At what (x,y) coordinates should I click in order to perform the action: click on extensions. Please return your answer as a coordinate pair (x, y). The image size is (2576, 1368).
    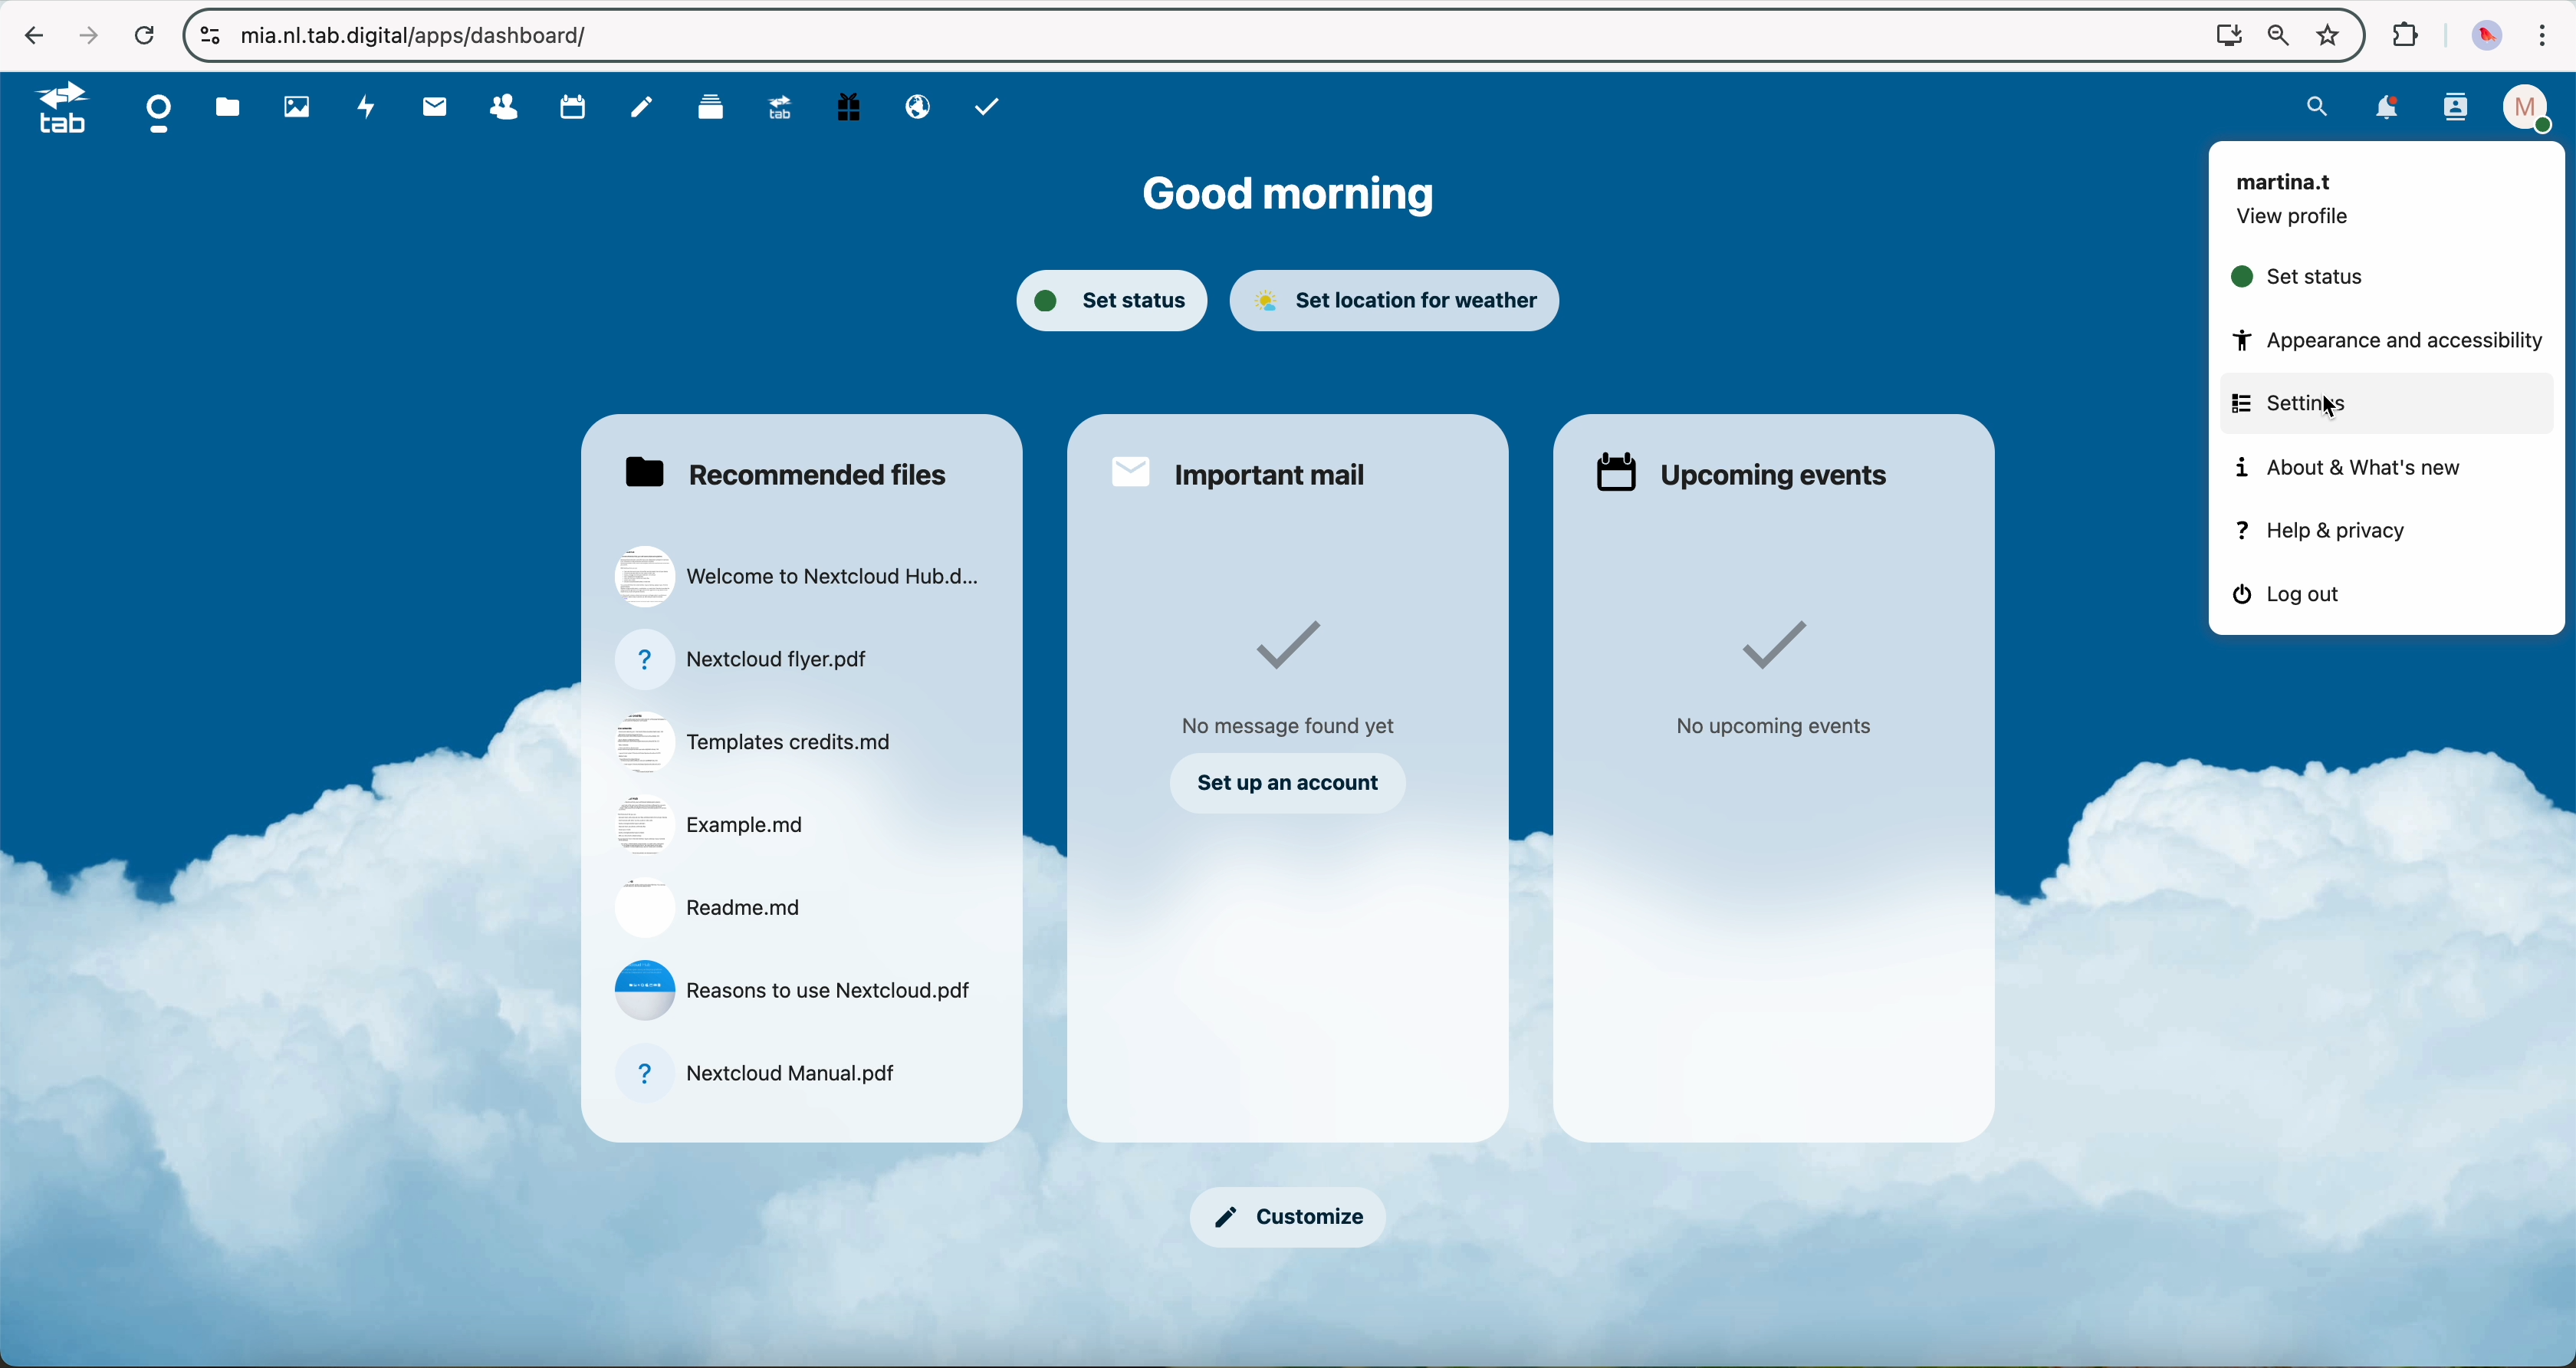
    Looking at the image, I should click on (2405, 36).